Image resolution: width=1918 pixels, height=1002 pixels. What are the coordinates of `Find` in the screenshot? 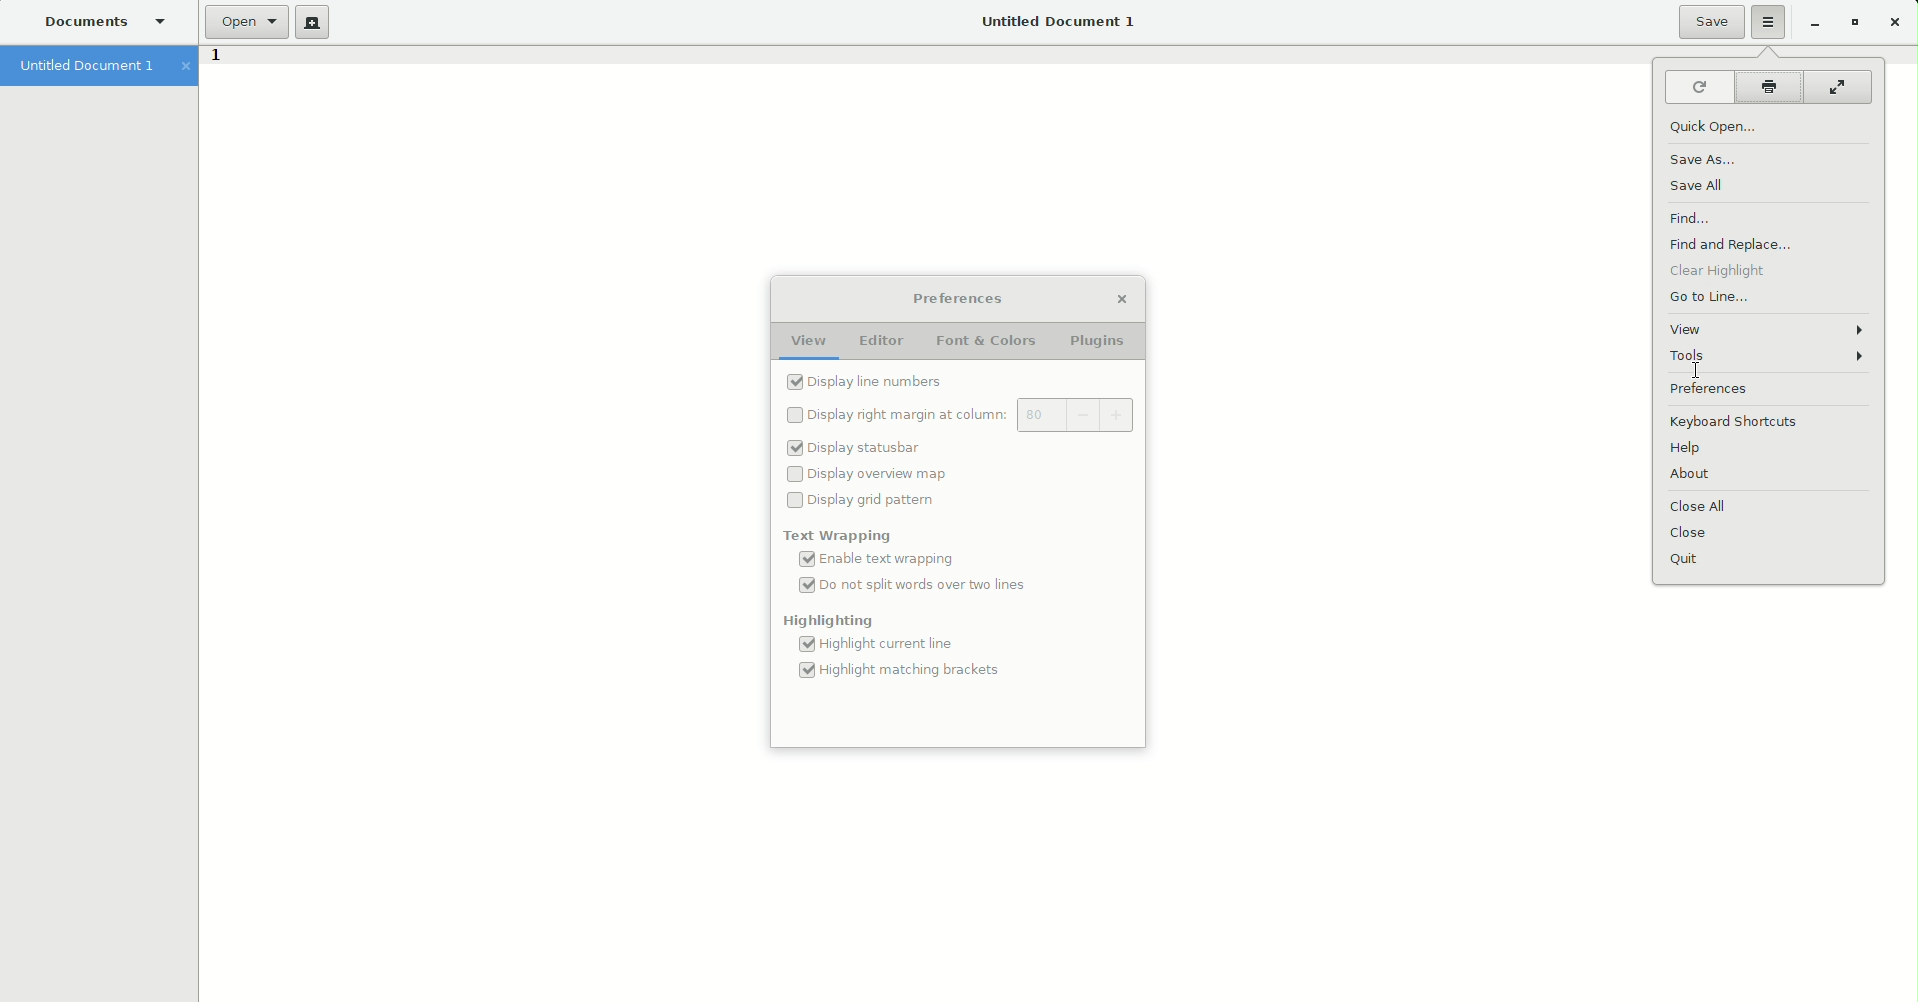 It's located at (1695, 216).